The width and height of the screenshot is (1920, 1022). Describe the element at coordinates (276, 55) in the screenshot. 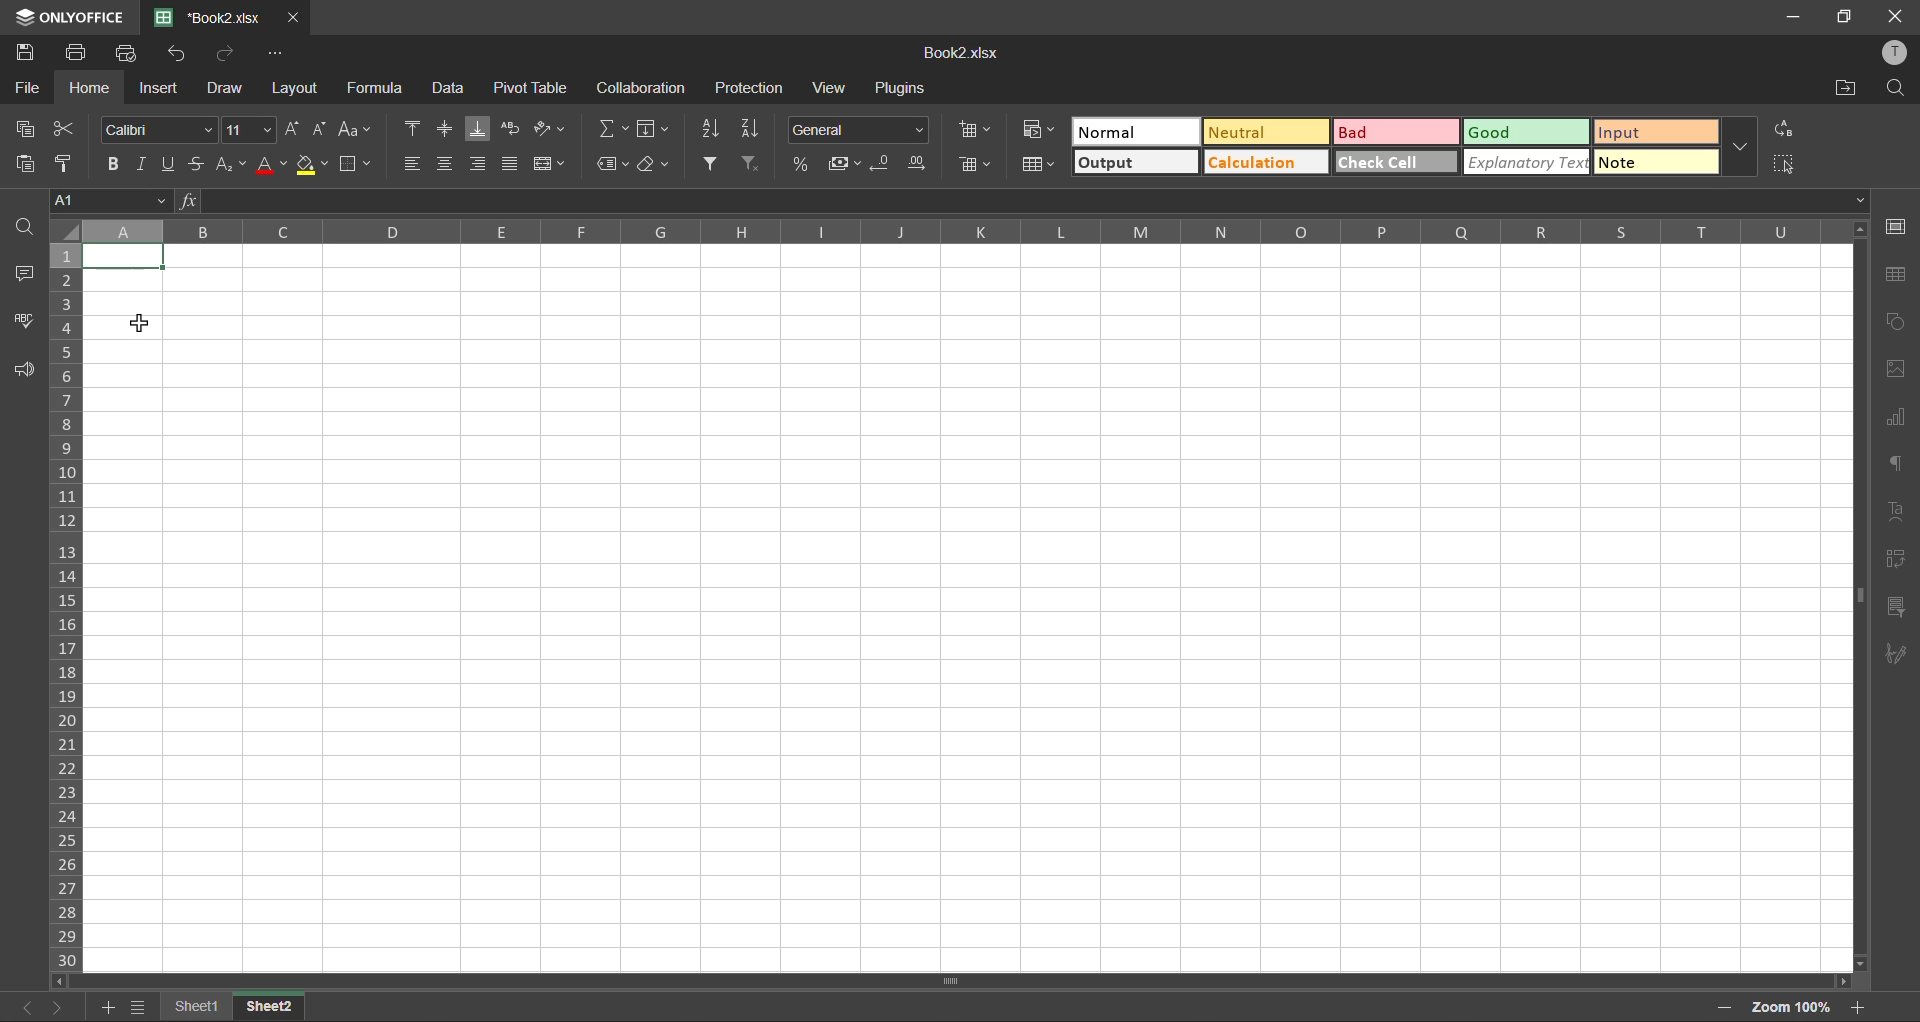

I see `customize quick access toolbar` at that location.